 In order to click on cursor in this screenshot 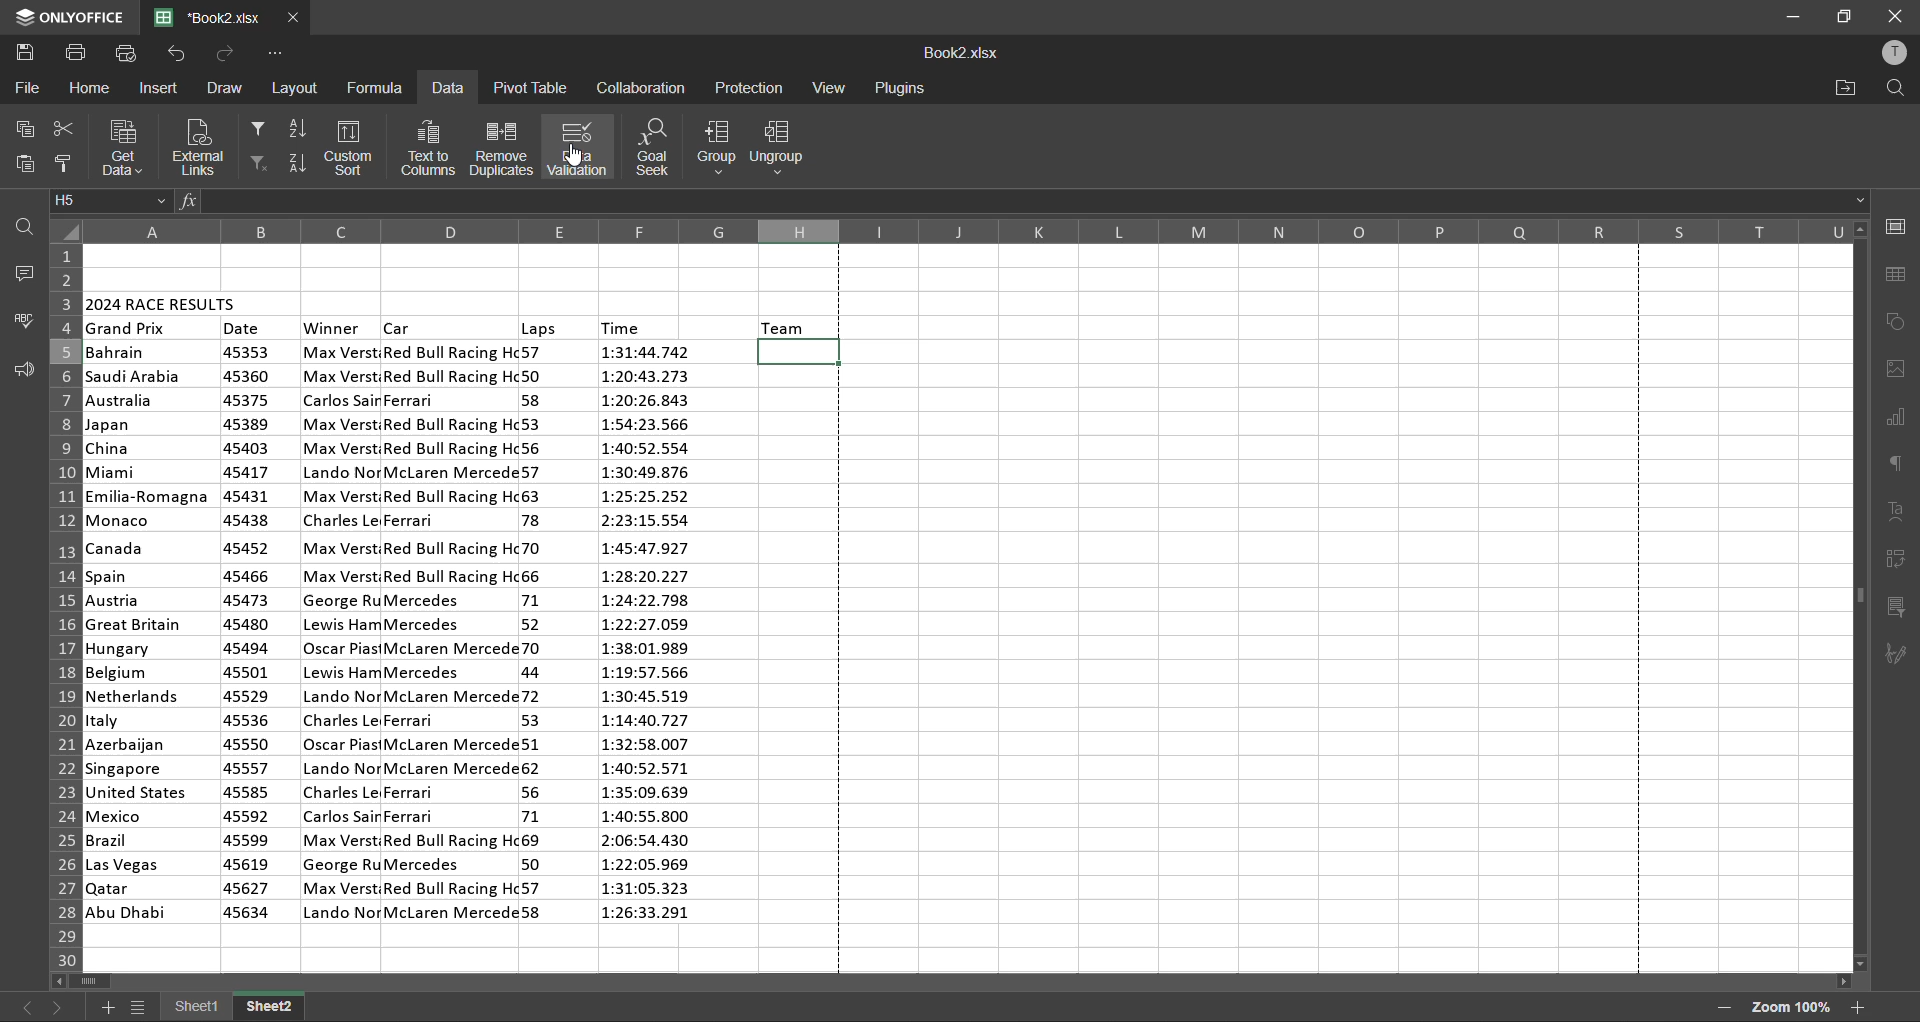, I will do `click(573, 157)`.